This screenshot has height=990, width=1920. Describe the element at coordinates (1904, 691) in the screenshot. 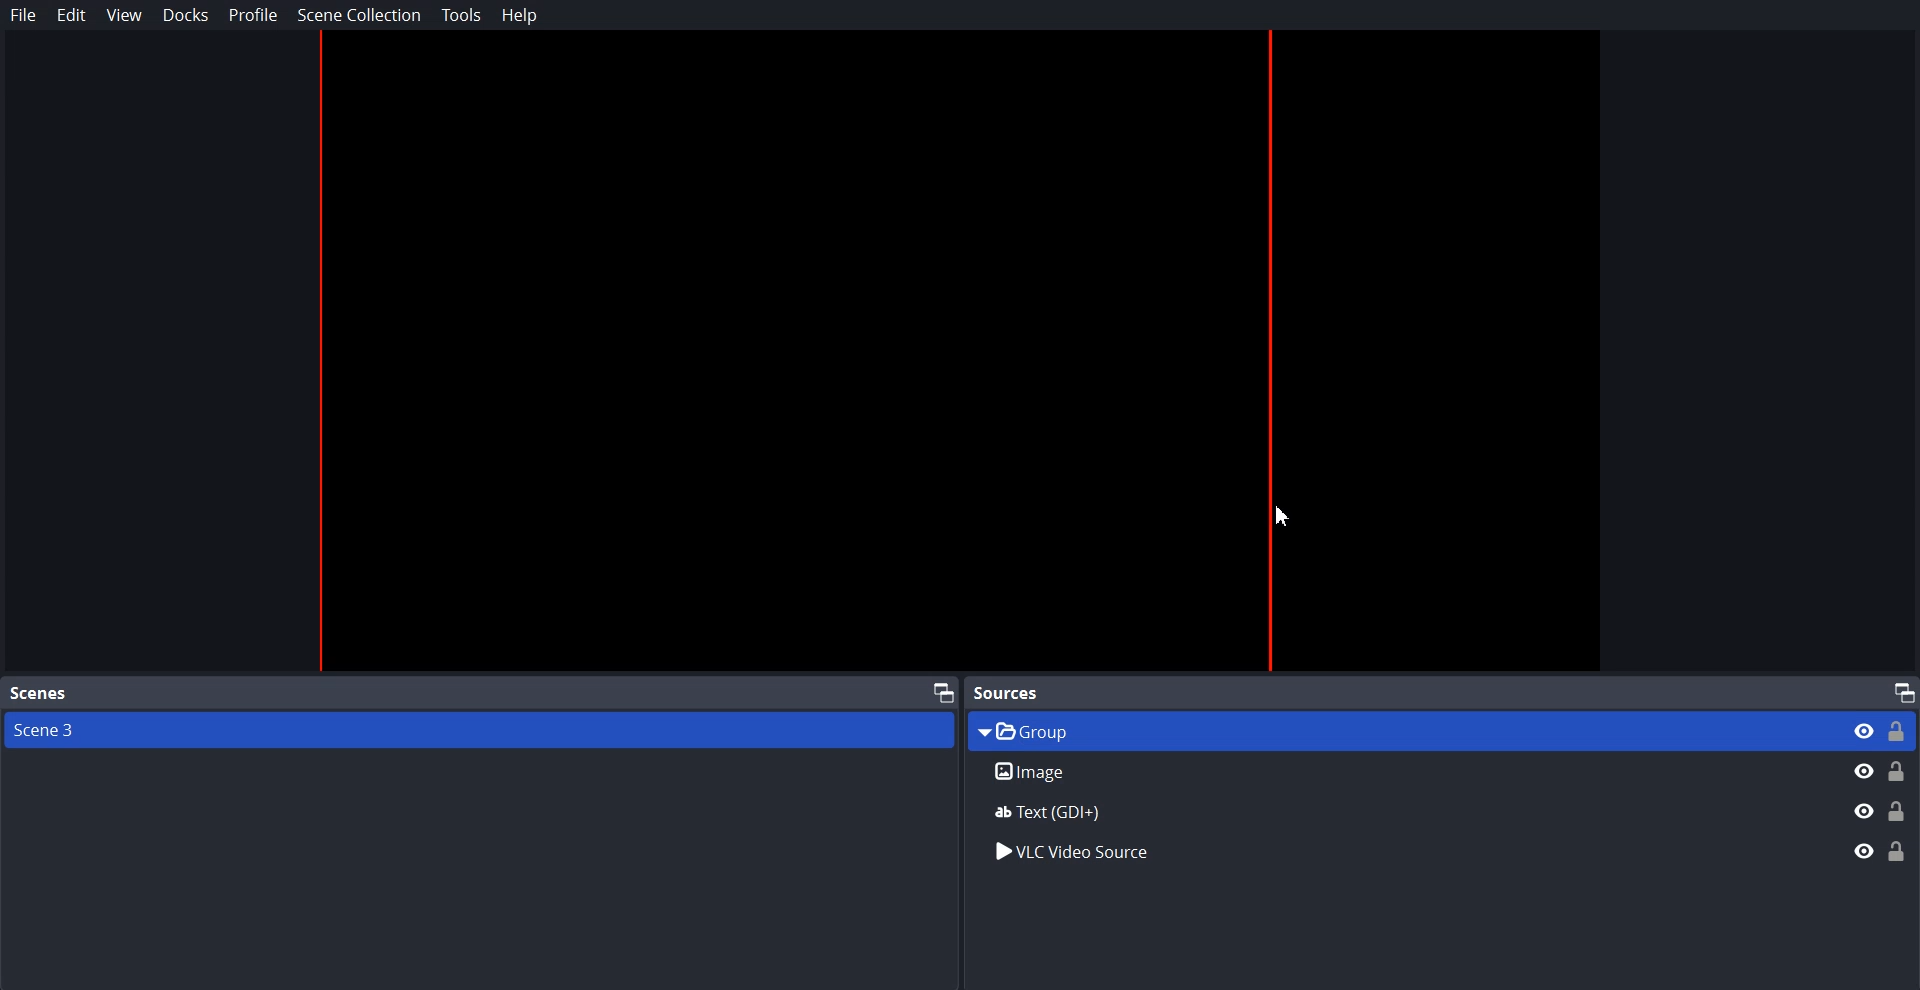

I see `Maximize` at that location.